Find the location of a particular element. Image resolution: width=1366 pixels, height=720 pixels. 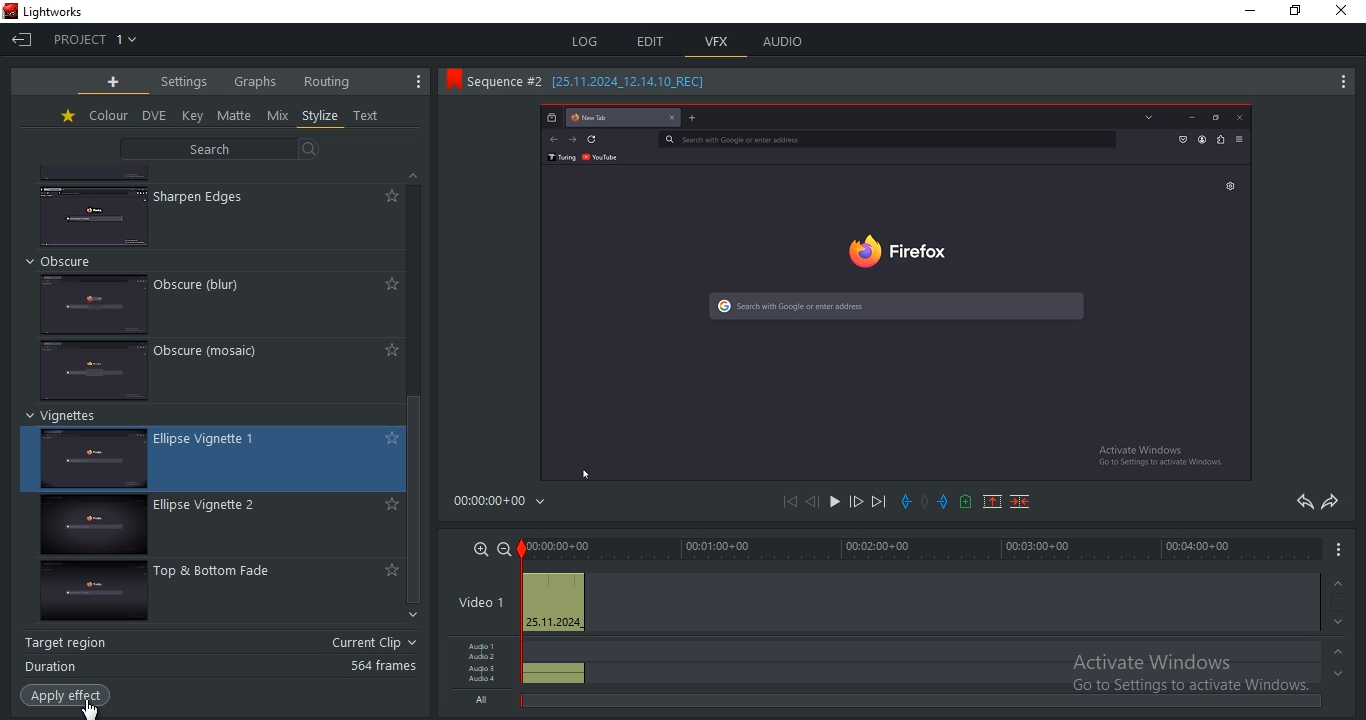

Show settings menu is located at coordinates (414, 82).